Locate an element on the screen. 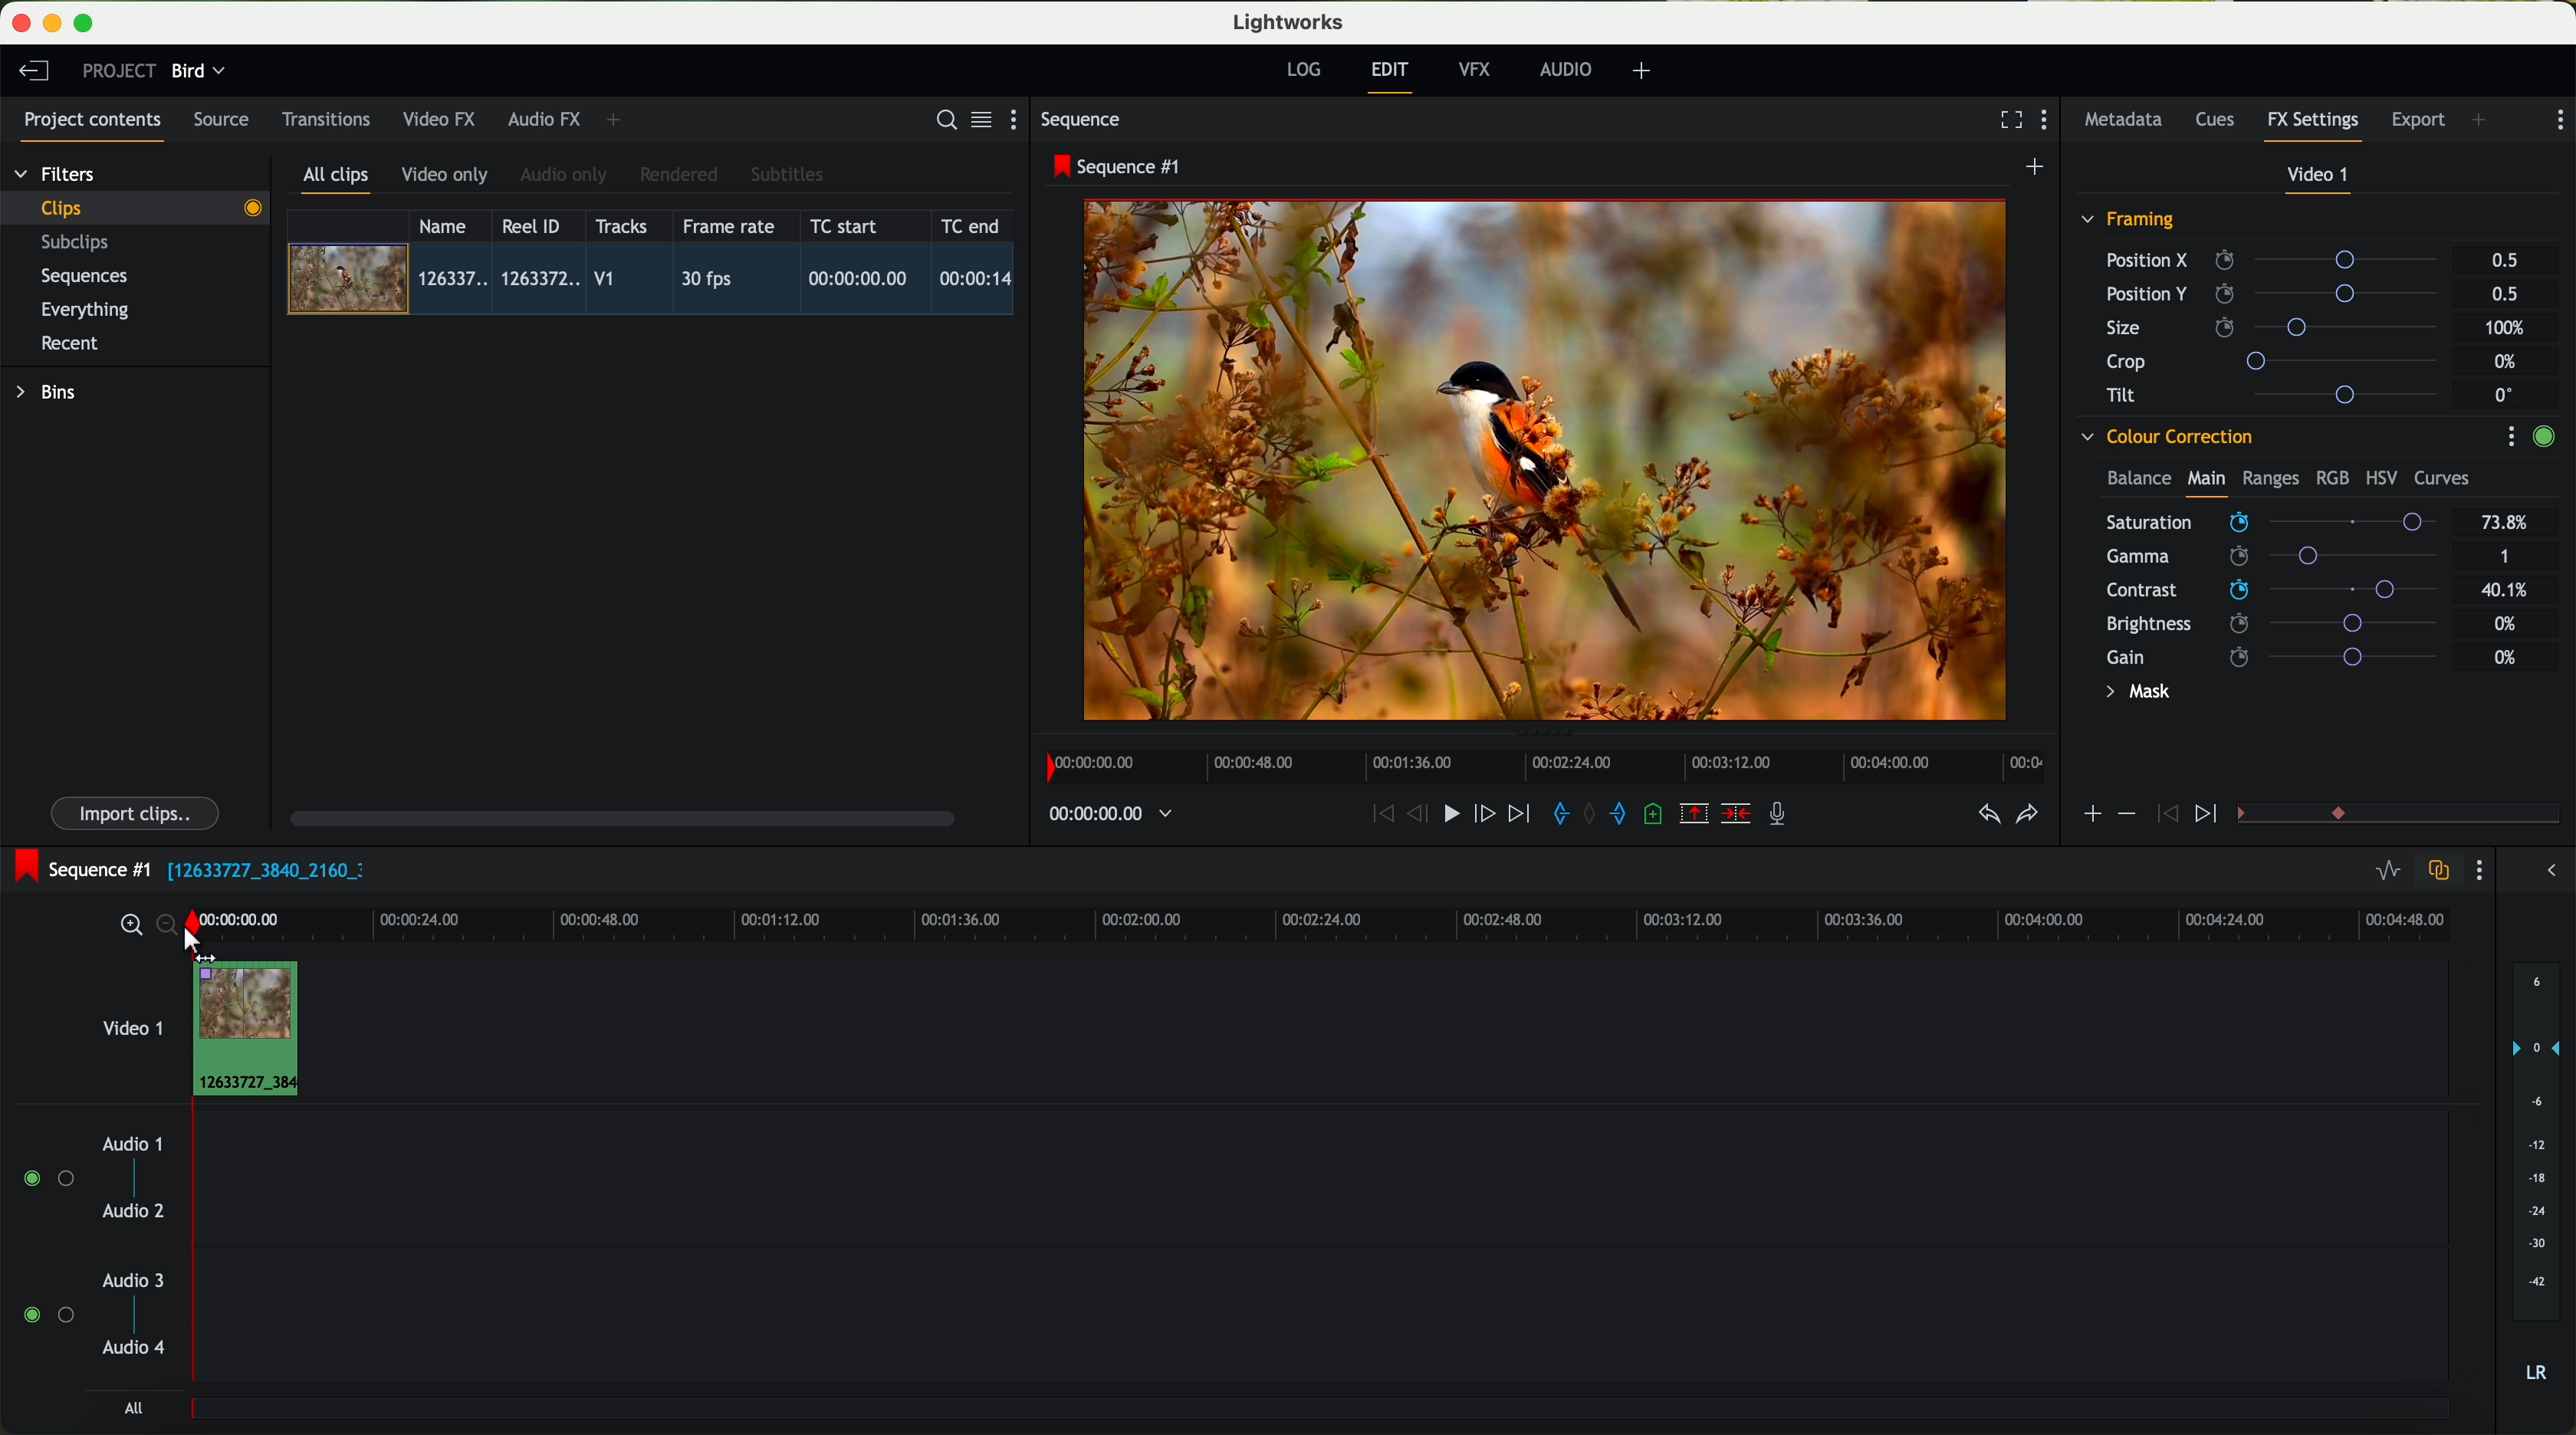  create a new sequence is located at coordinates (2038, 168).